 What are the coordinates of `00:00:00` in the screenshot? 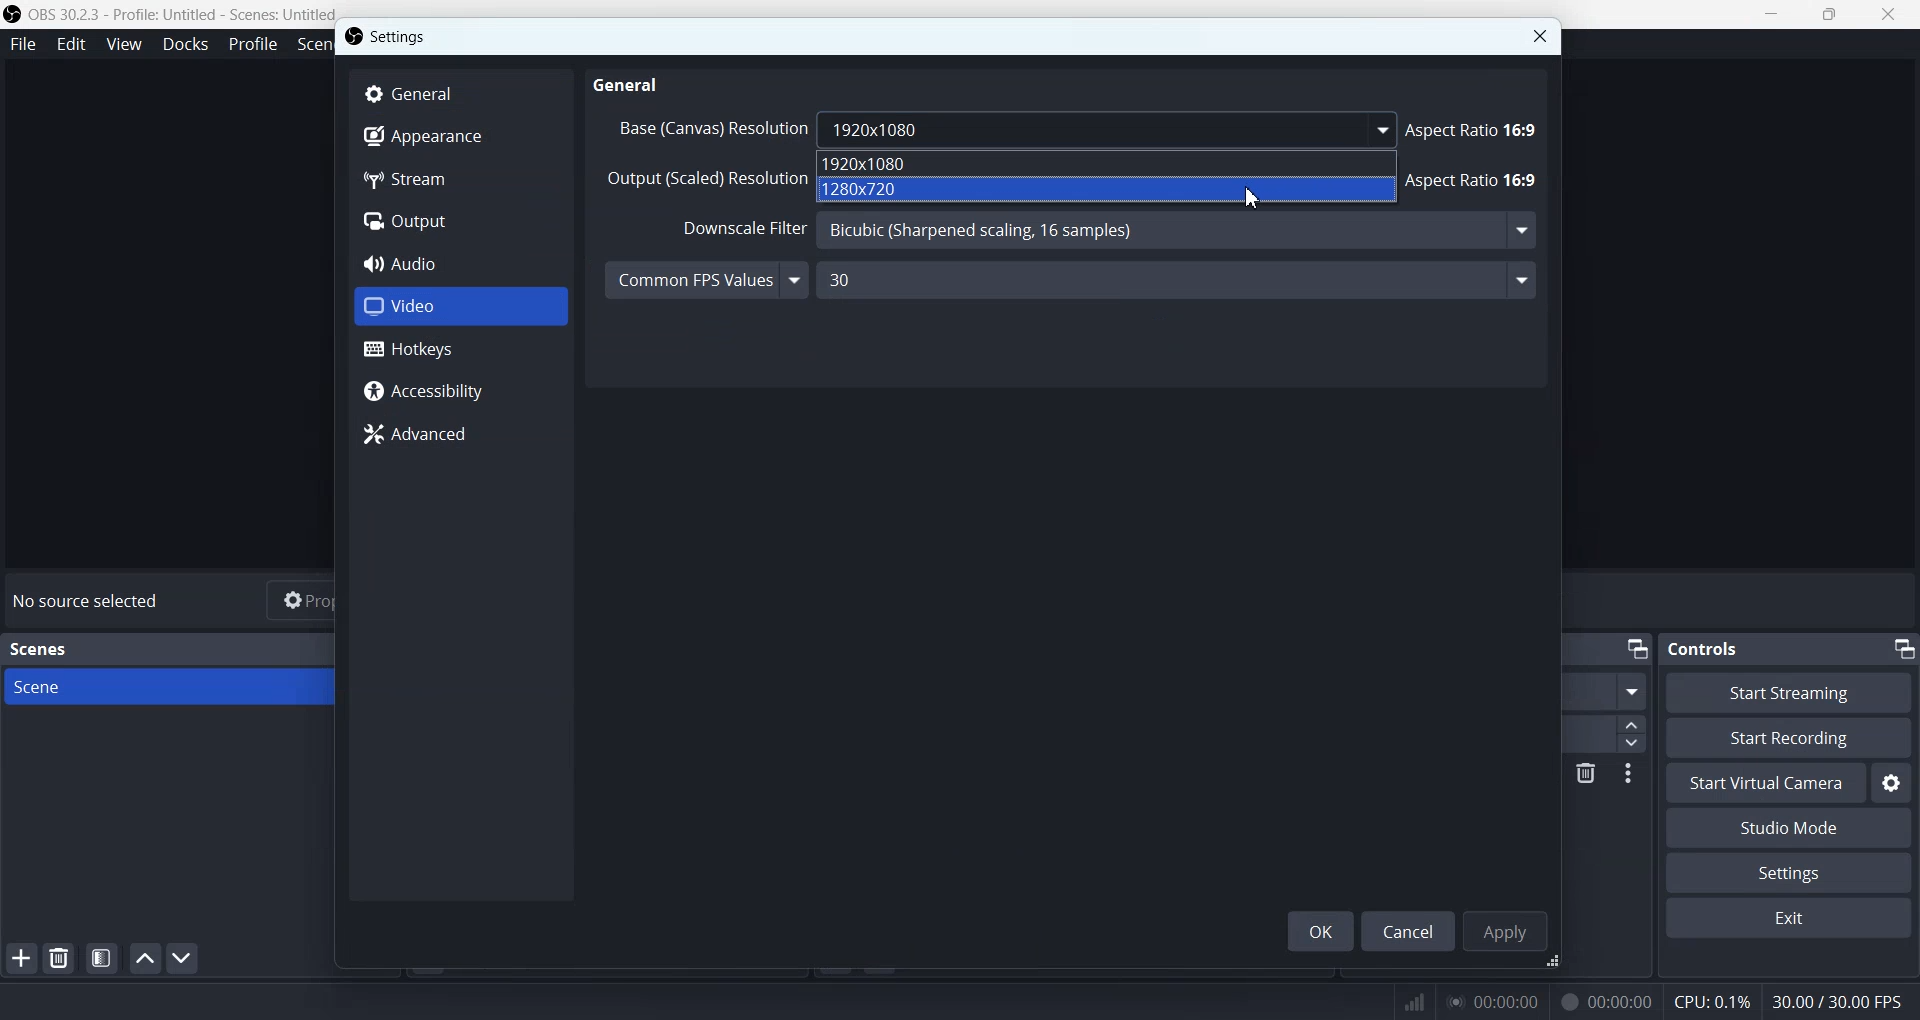 It's located at (1494, 1000).